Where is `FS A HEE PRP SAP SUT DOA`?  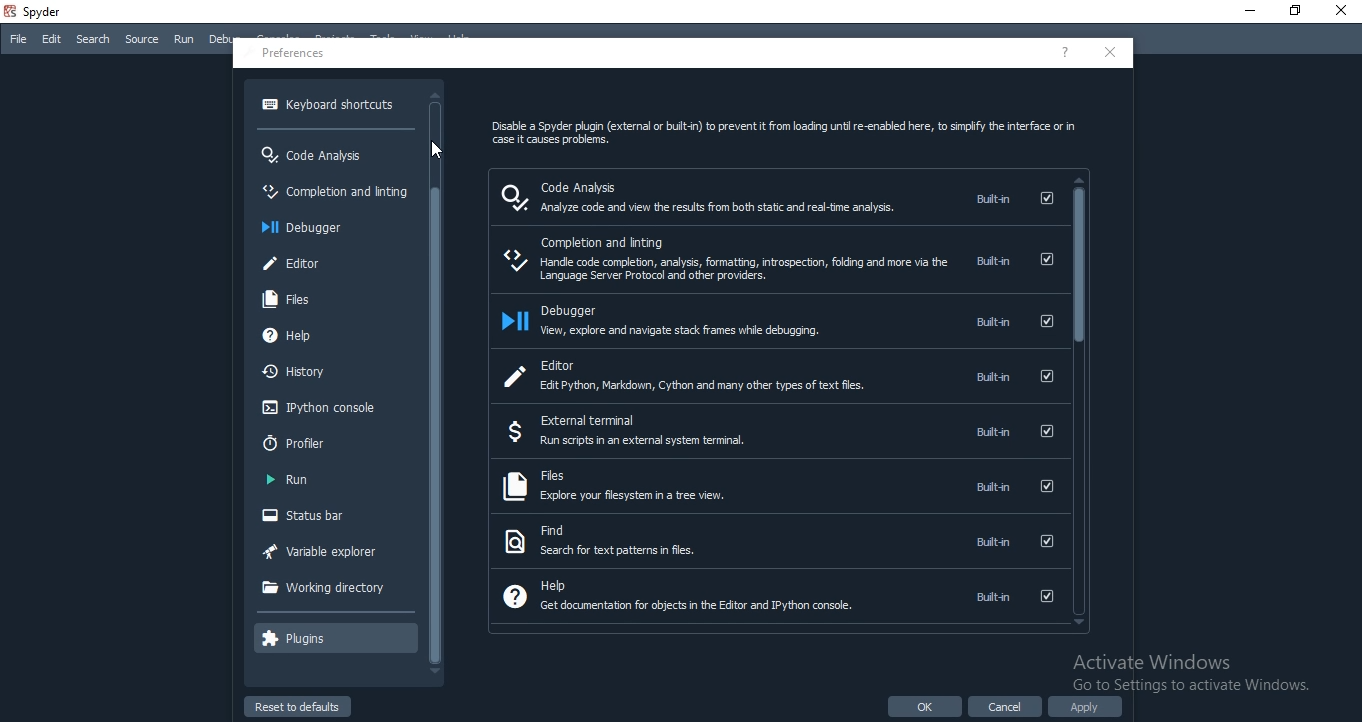 FS A HEE PRP SAP SUT DOA is located at coordinates (721, 212).